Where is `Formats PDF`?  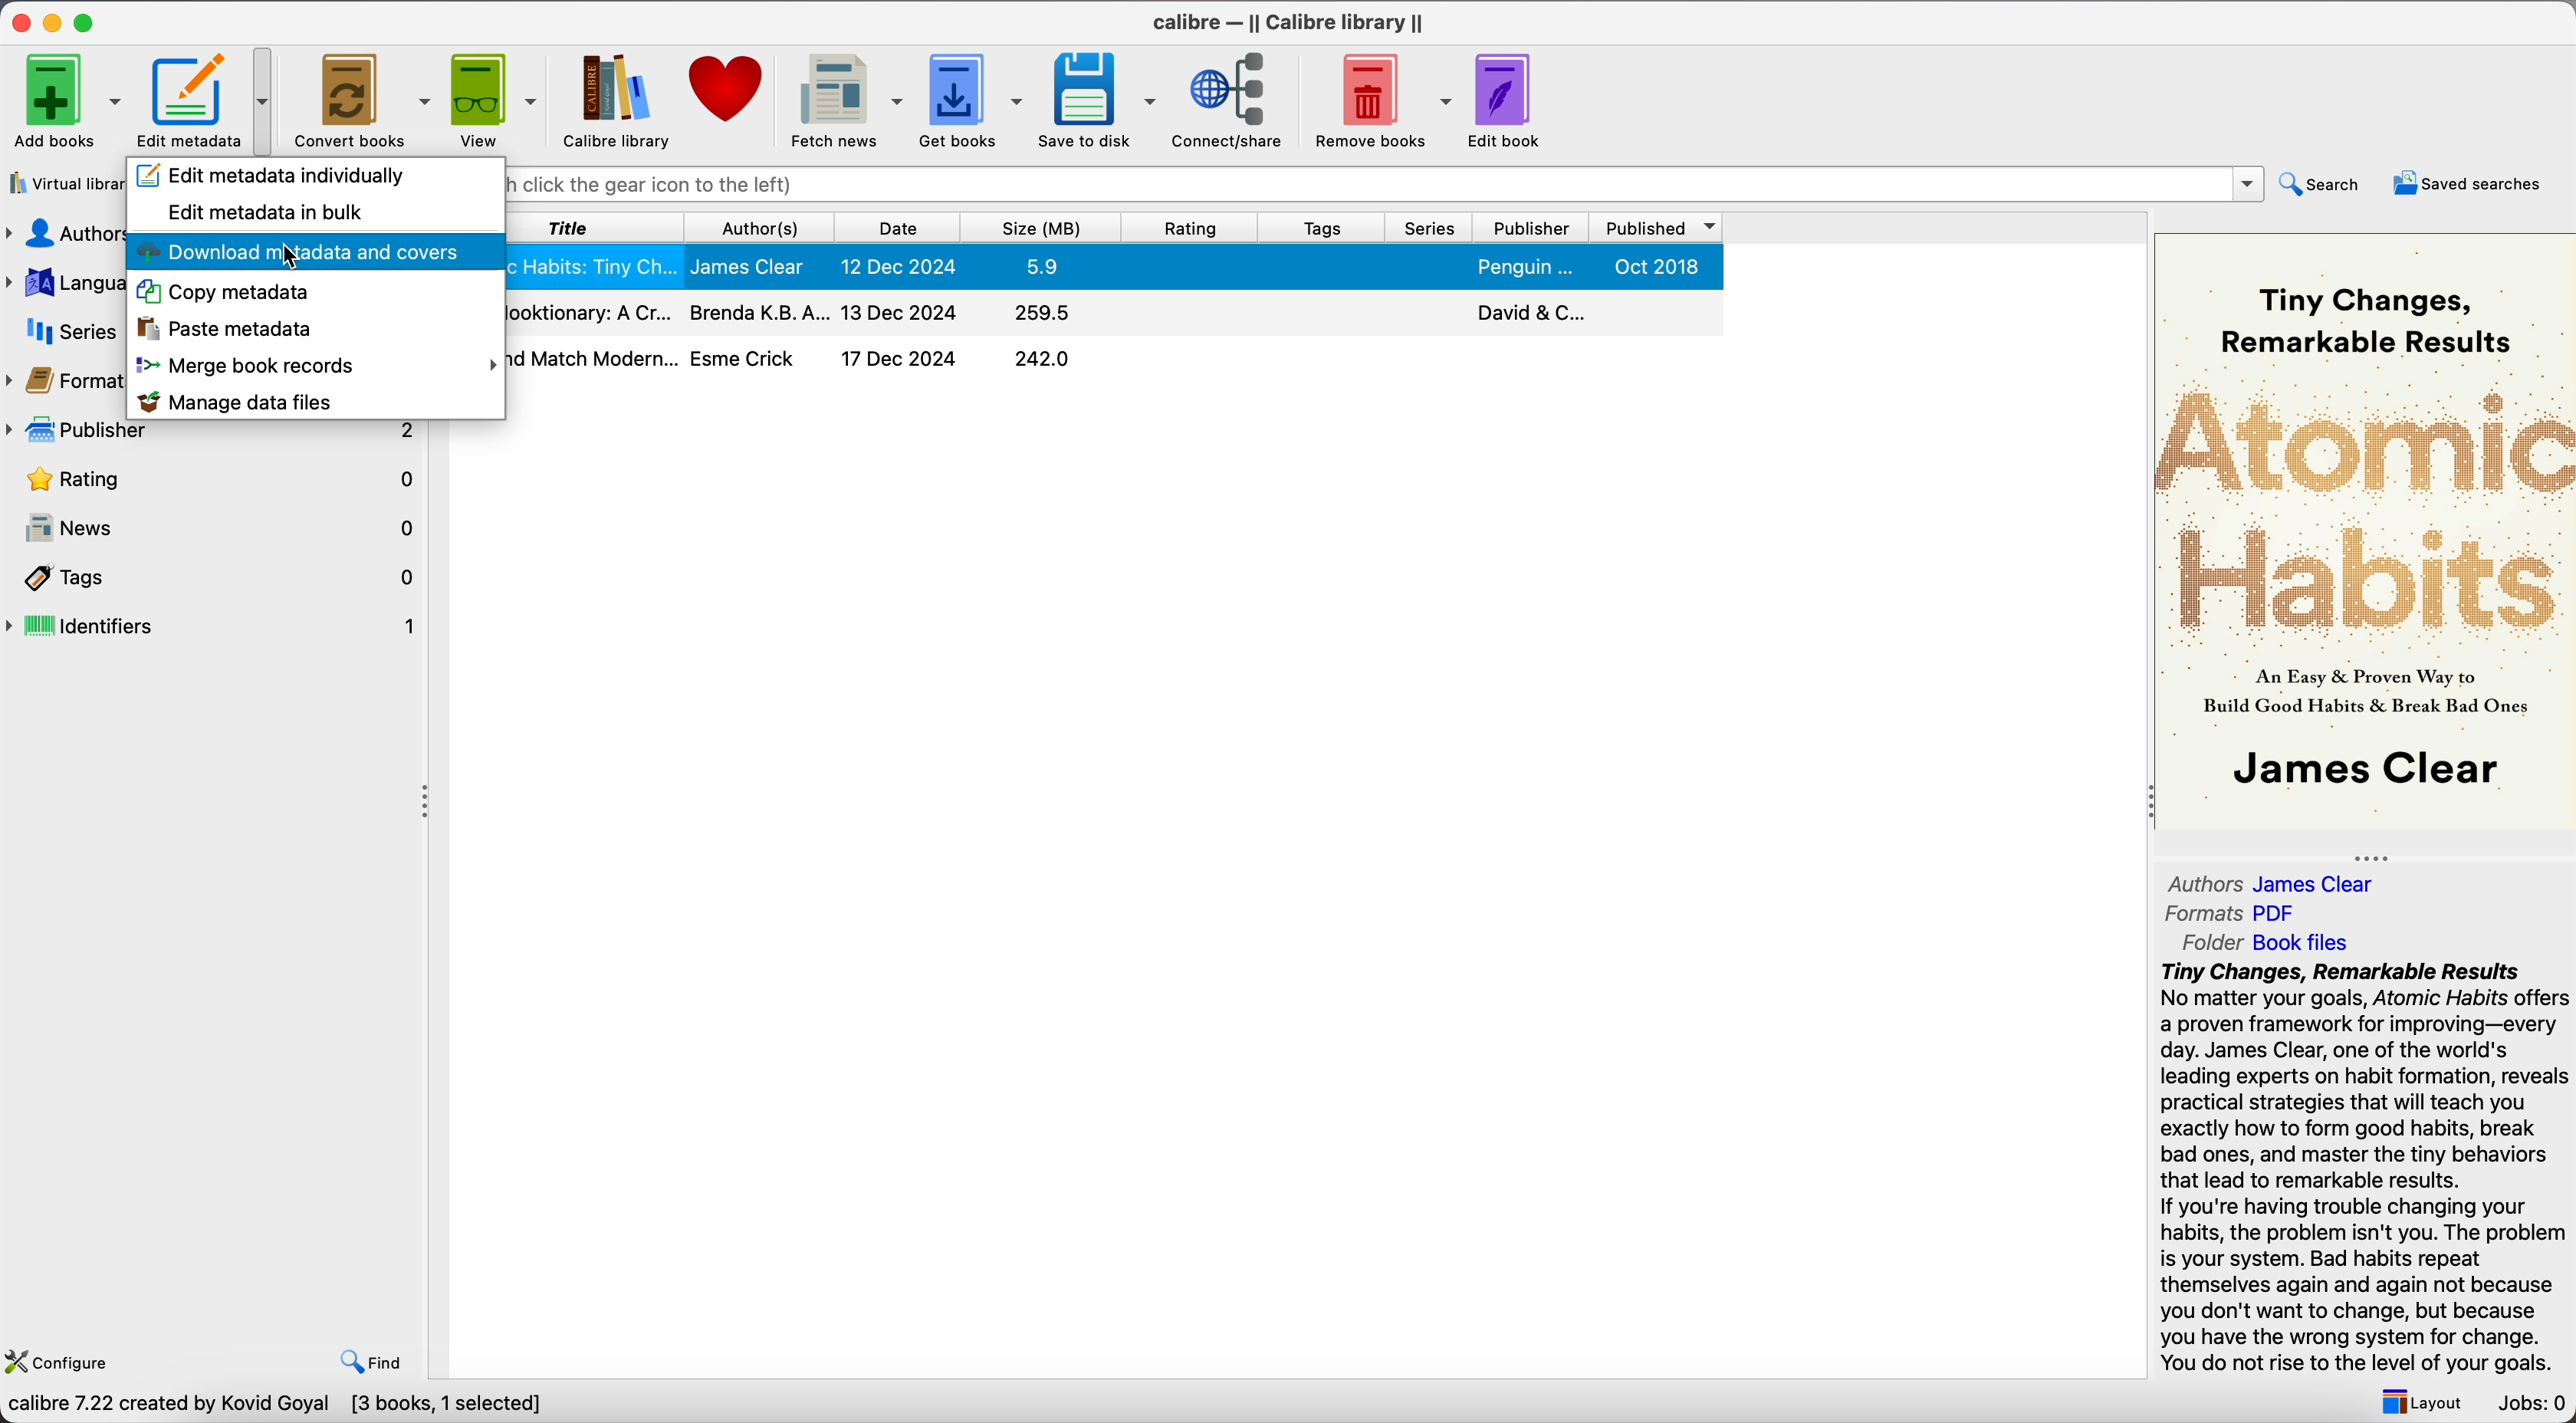 Formats PDF is located at coordinates (2231, 916).